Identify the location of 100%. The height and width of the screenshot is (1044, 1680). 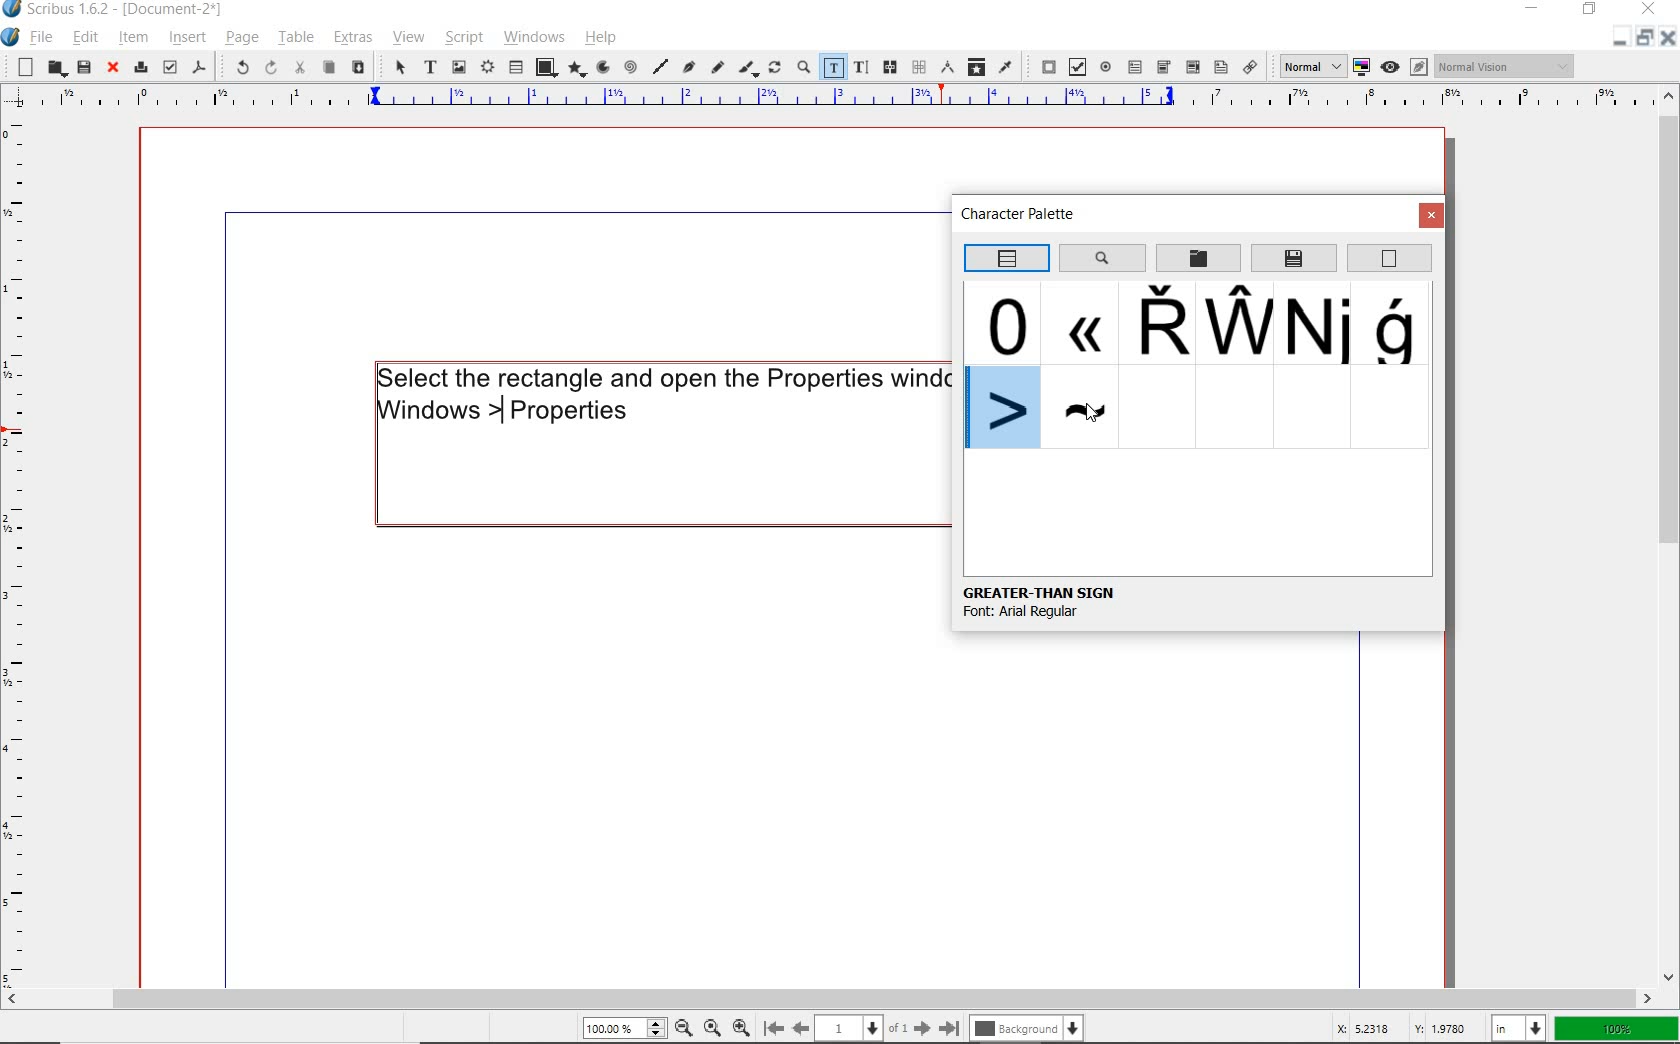
(1618, 1029).